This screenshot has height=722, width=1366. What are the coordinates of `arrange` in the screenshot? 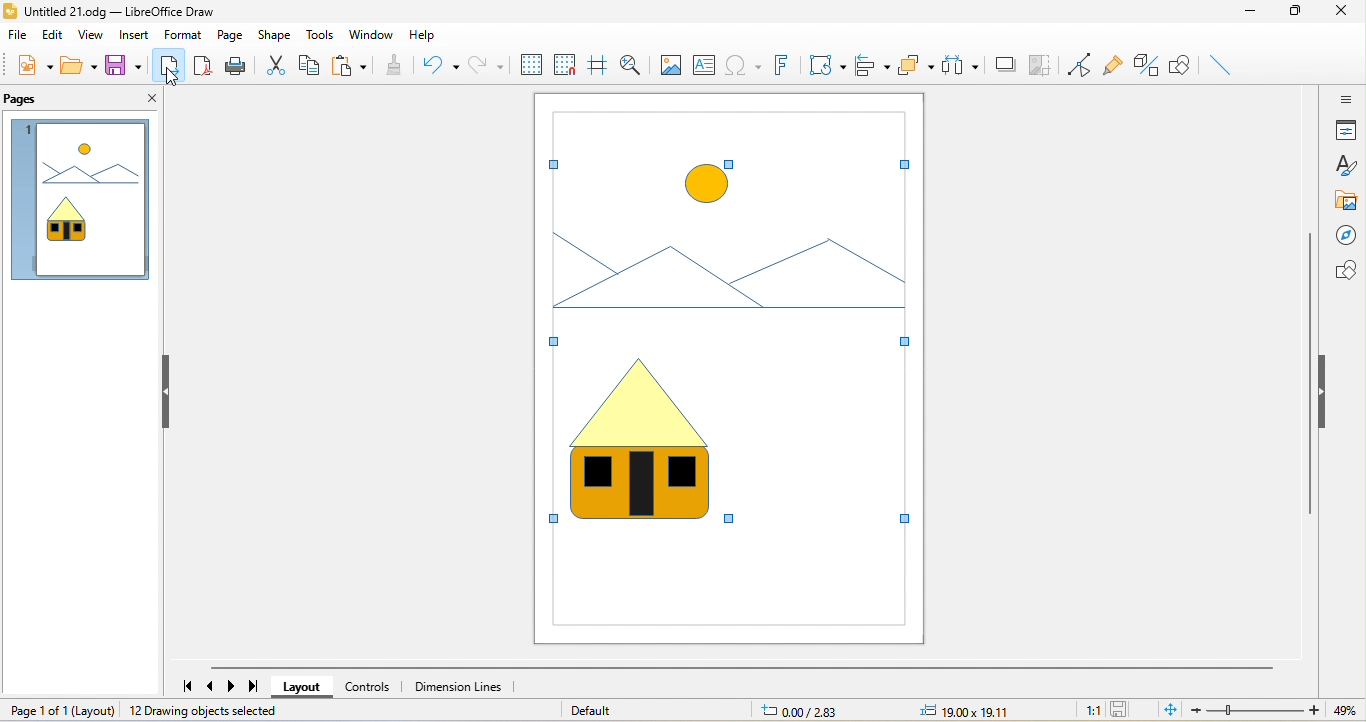 It's located at (918, 65).